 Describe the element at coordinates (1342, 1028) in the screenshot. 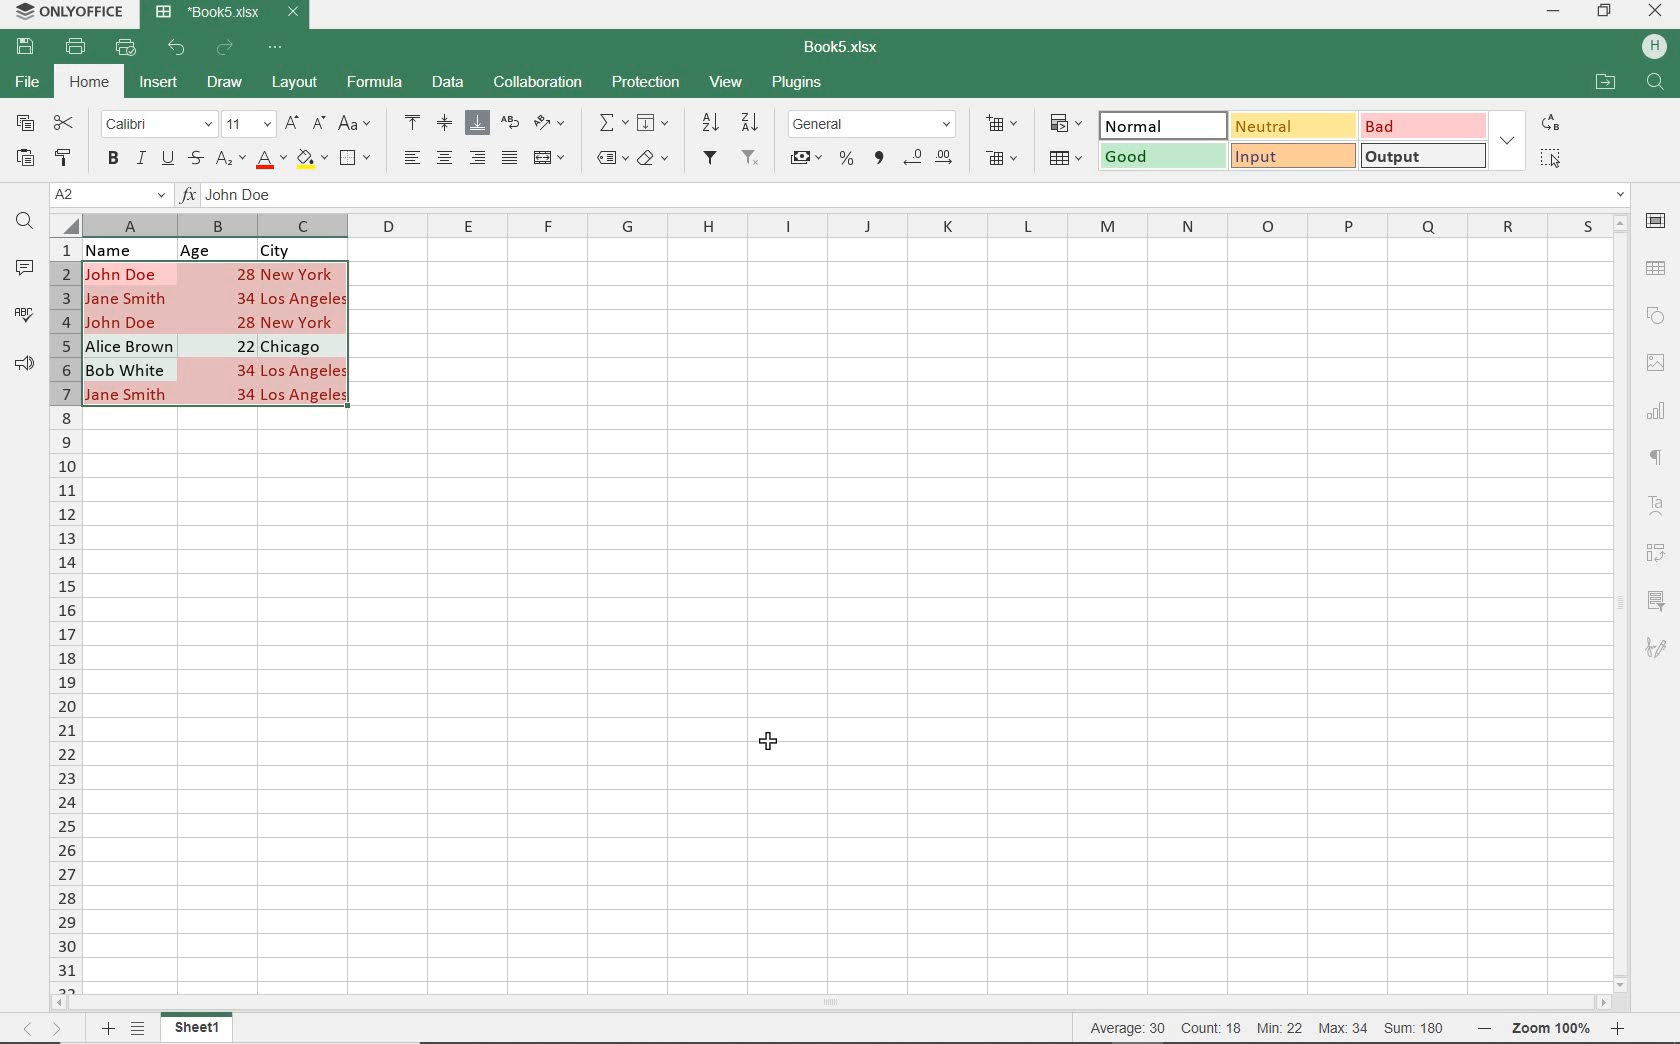

I see `max` at that location.